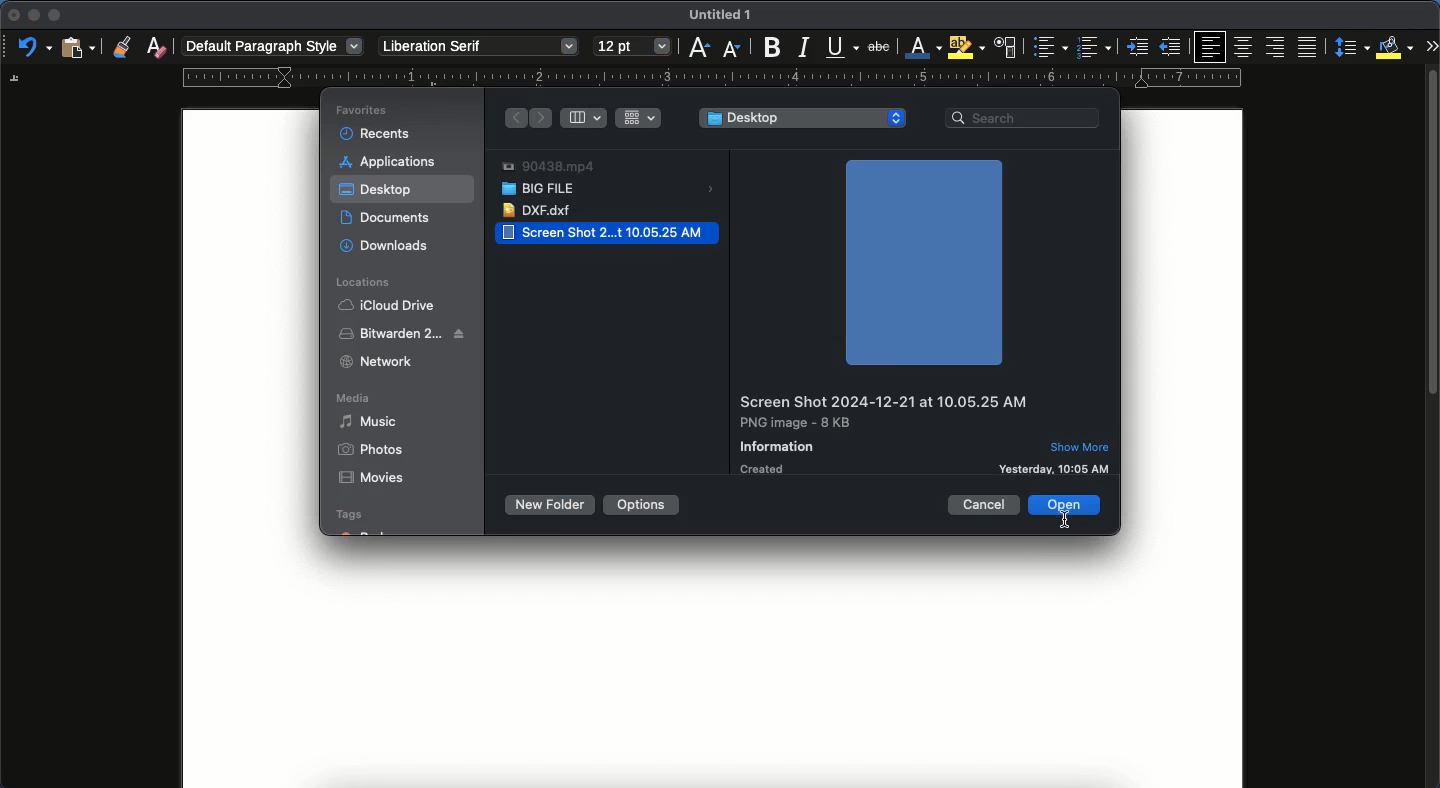 Image resolution: width=1440 pixels, height=788 pixels. Describe the element at coordinates (1004, 48) in the screenshot. I see `character` at that location.